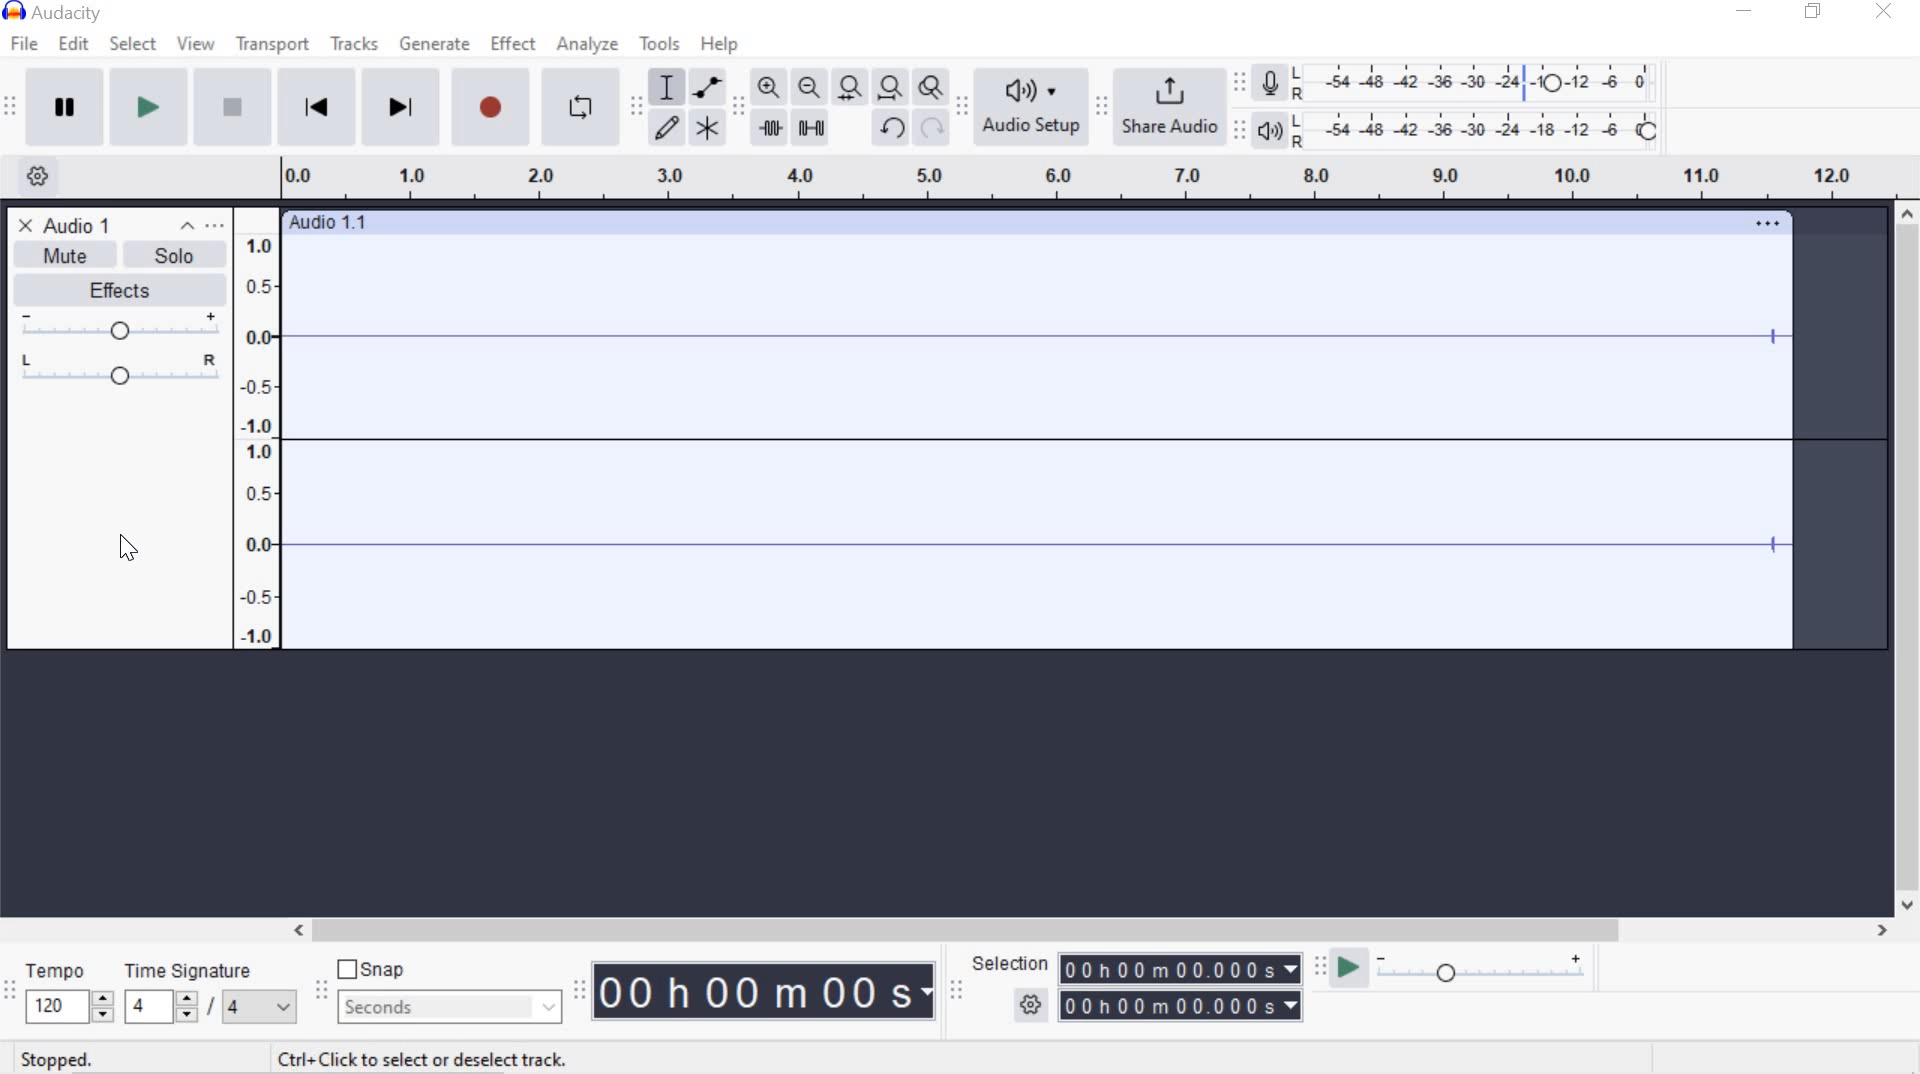 The width and height of the screenshot is (1920, 1074). Describe the element at coordinates (1038, 217) in the screenshot. I see `Audio 1.1` at that location.